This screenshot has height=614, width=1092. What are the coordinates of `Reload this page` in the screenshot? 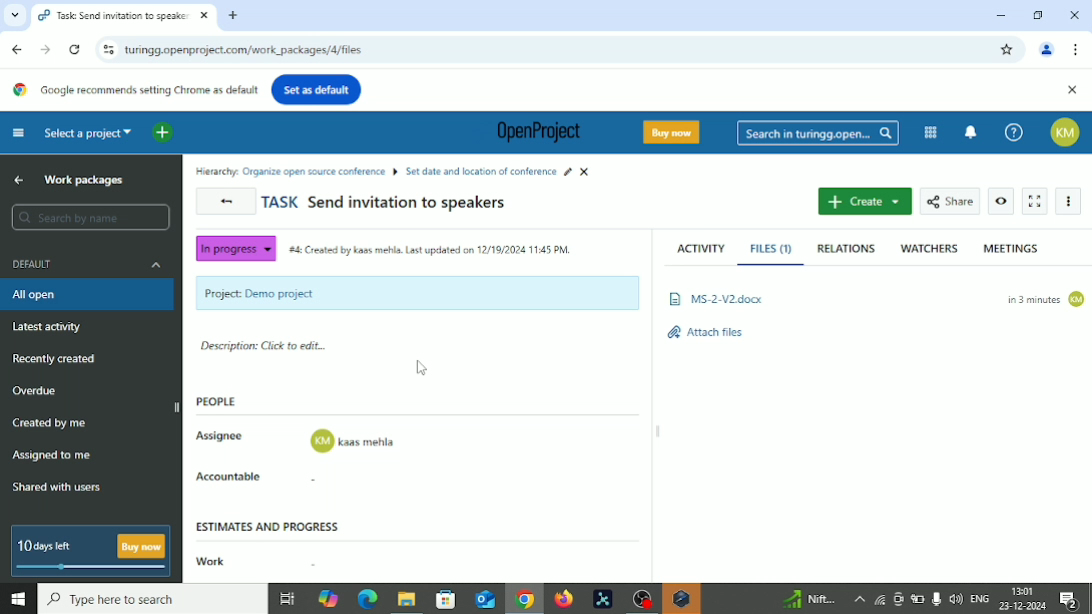 It's located at (75, 50).